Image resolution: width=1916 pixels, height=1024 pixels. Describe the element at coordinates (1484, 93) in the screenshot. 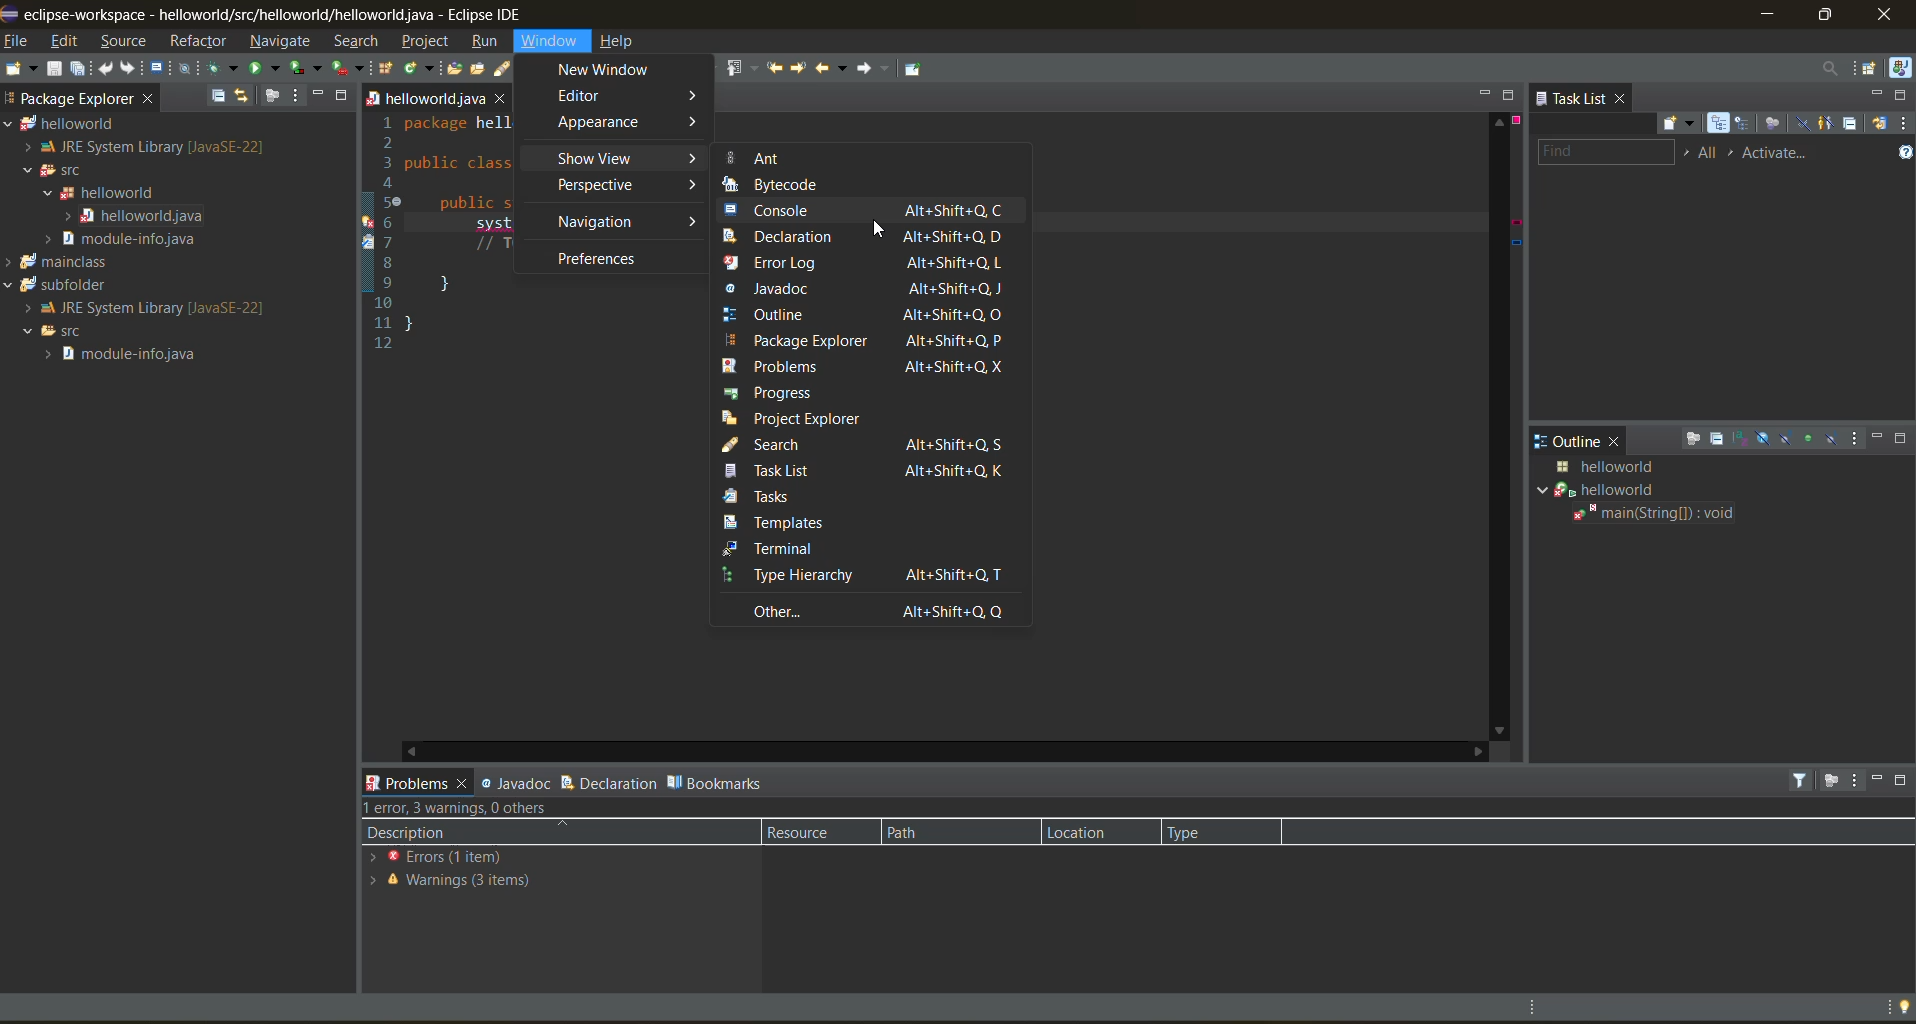

I see `minimize` at that location.